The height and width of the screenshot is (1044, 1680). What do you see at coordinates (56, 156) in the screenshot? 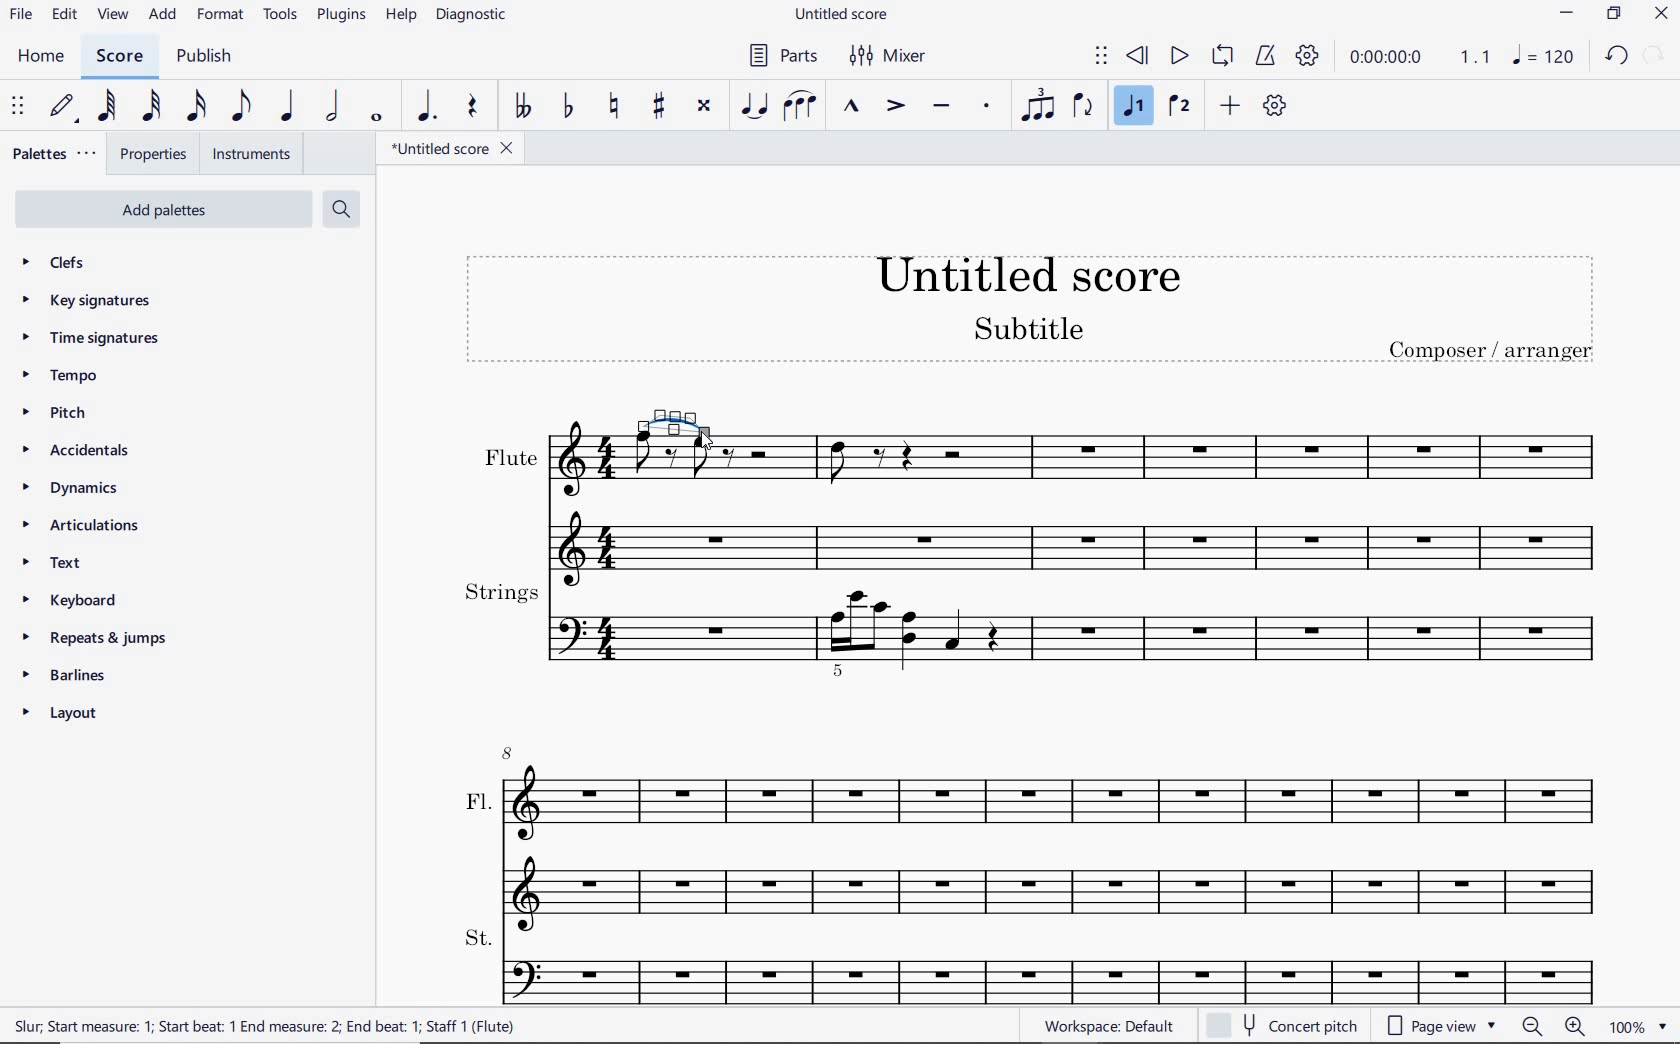
I see `PALETTES` at bounding box center [56, 156].